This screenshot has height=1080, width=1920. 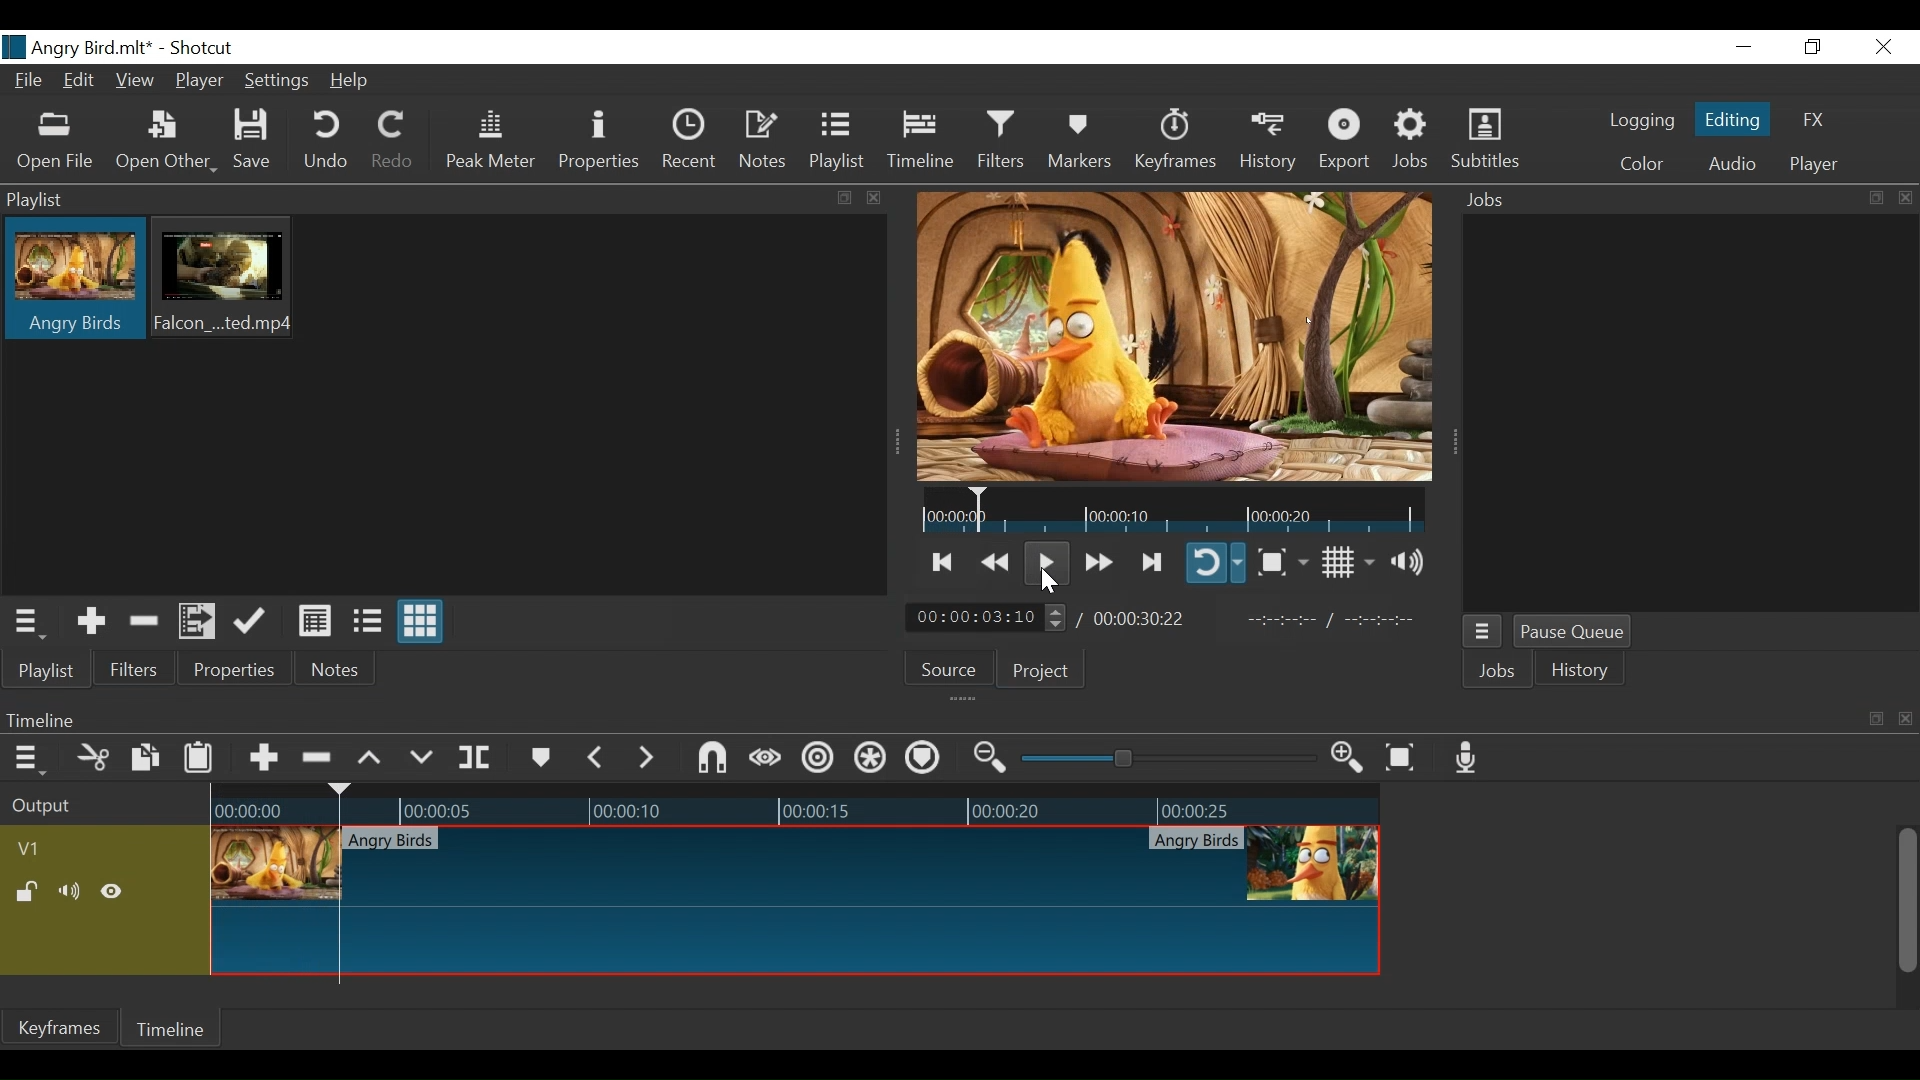 I want to click on Next Marker, so click(x=646, y=757).